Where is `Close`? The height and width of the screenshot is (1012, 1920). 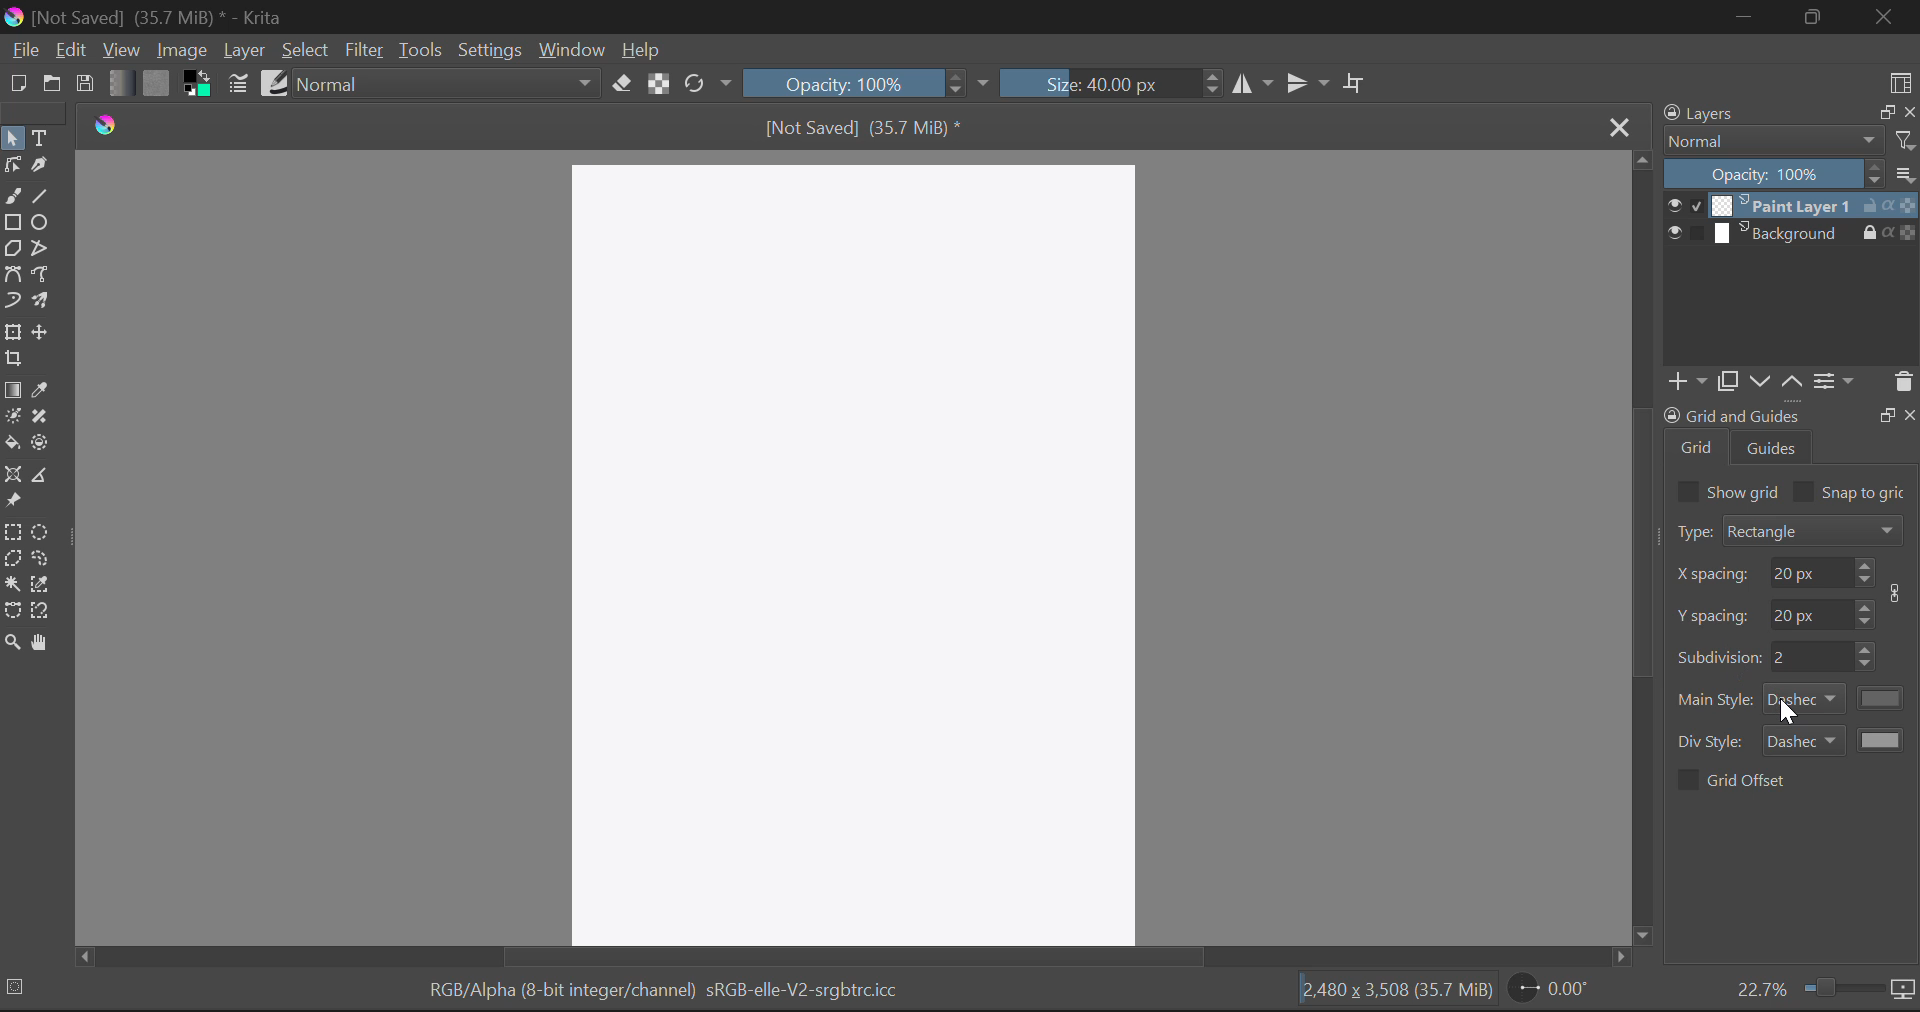 Close is located at coordinates (1618, 127).